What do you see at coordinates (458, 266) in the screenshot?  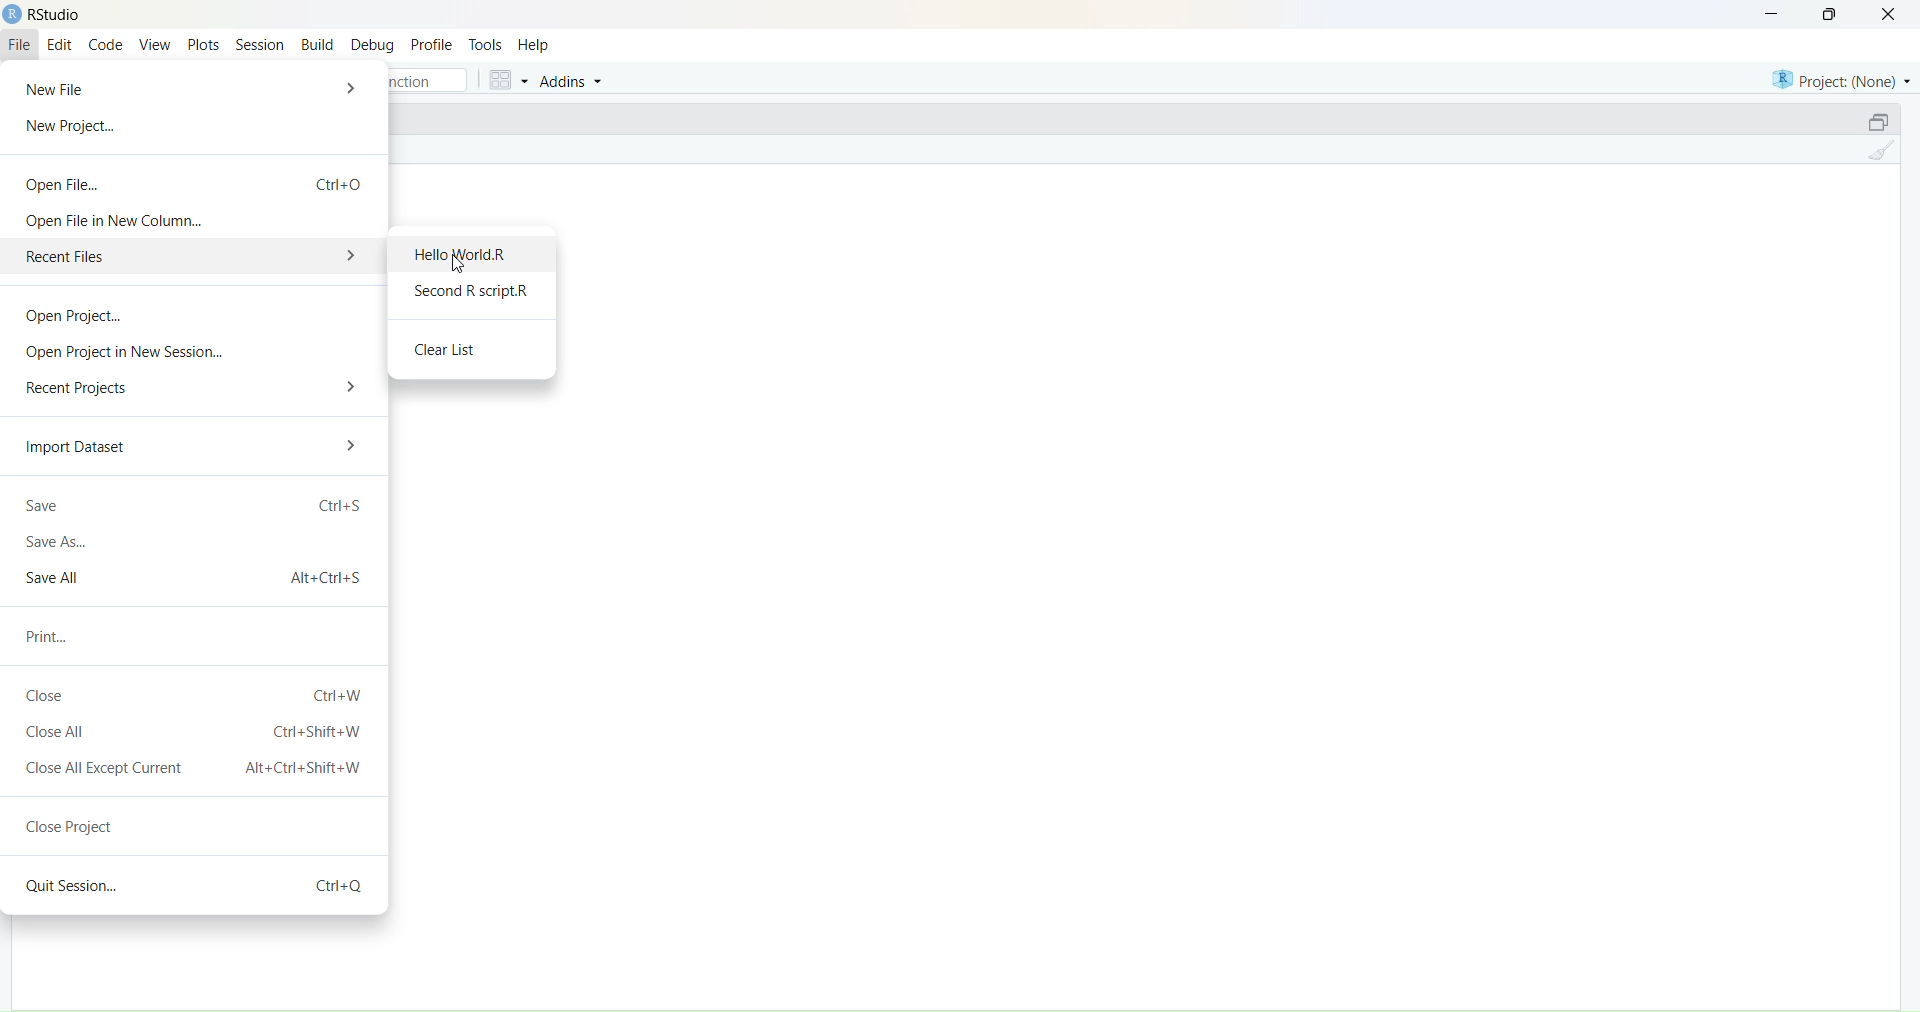 I see `Cursor` at bounding box center [458, 266].